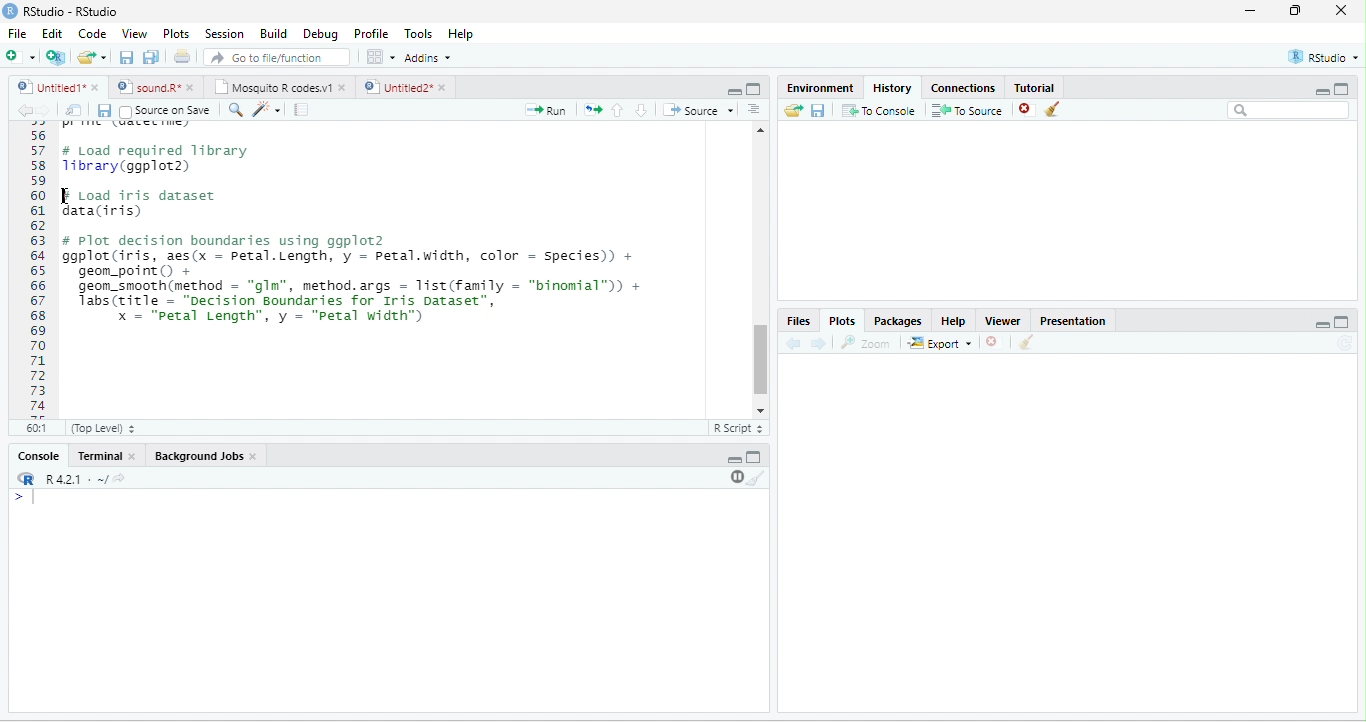 The height and width of the screenshot is (722, 1366). Describe the element at coordinates (641, 110) in the screenshot. I see `down` at that location.